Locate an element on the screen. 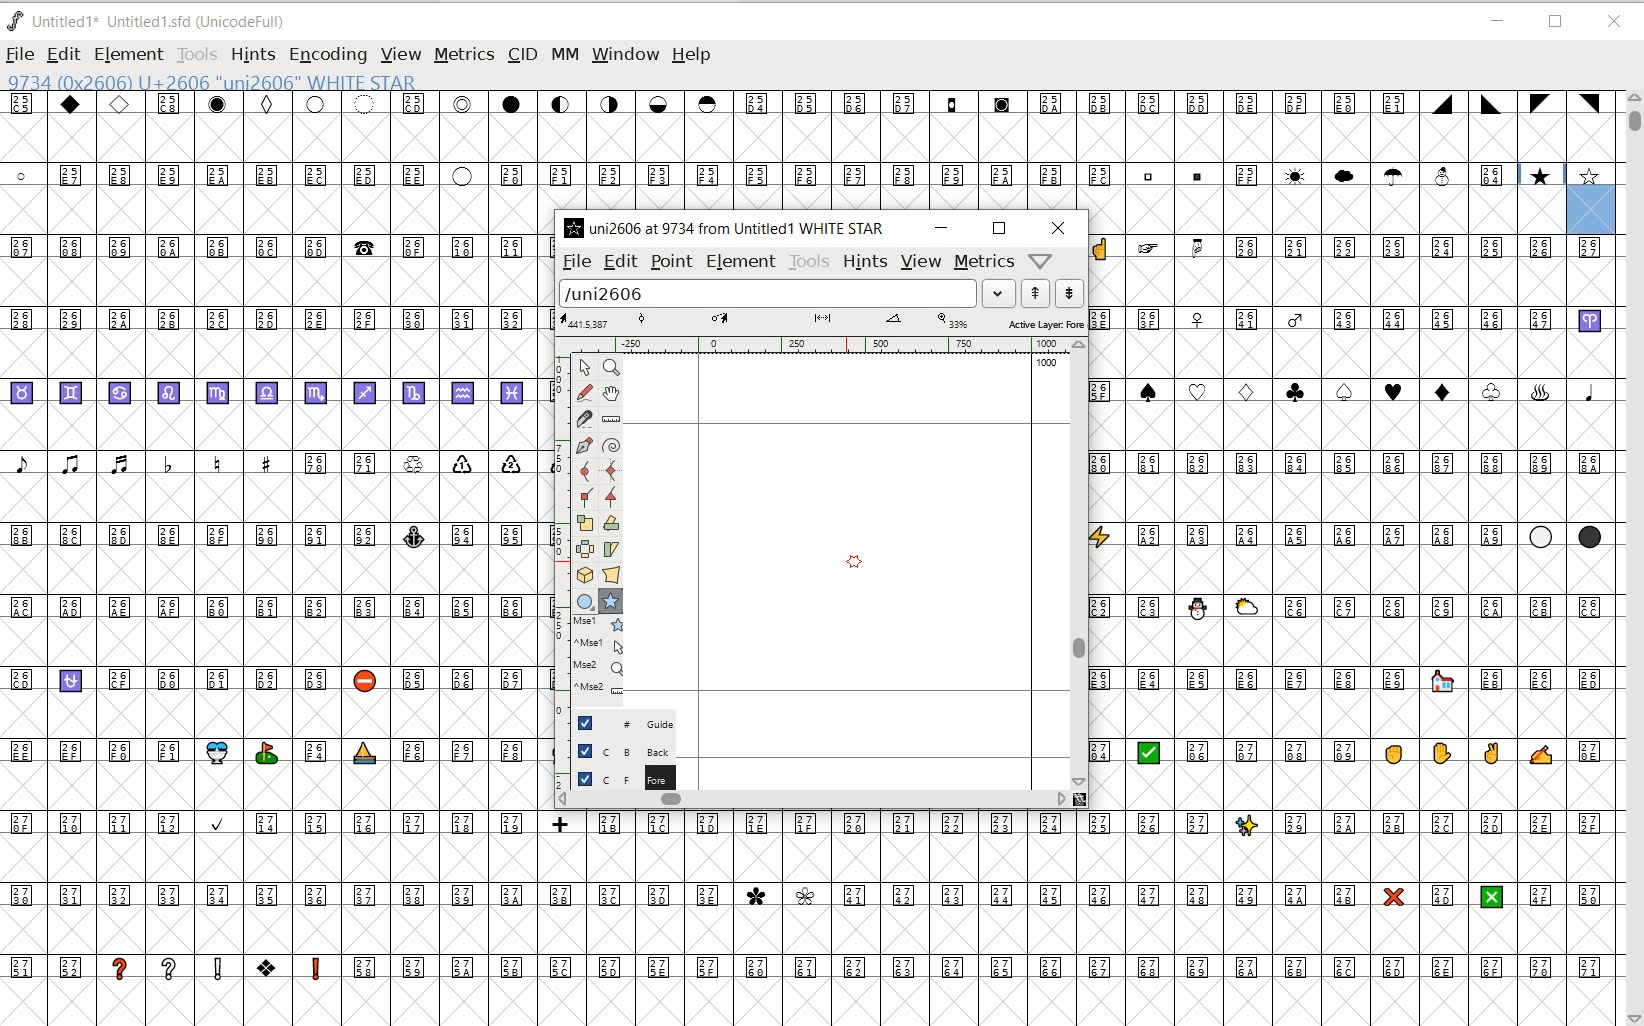 The width and height of the screenshot is (1644, 1026). TOOLS is located at coordinates (808, 263).